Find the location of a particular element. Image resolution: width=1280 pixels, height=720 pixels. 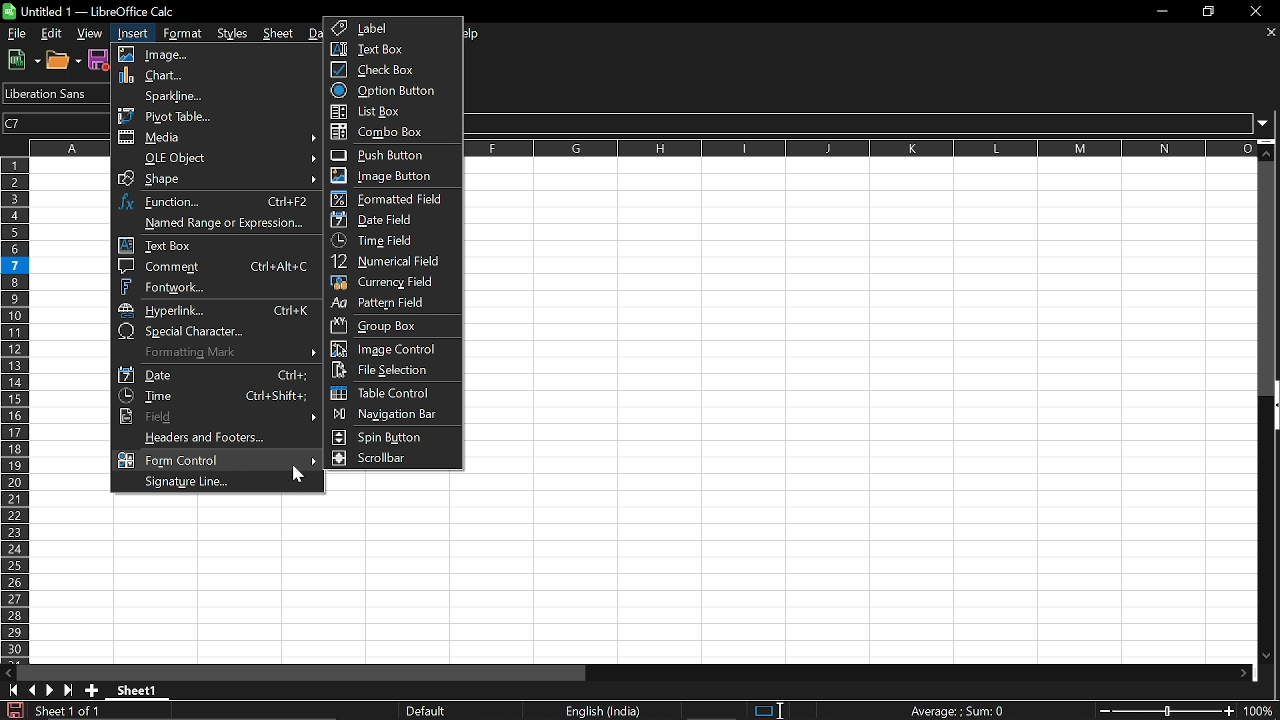

Fontwork is located at coordinates (216, 287).